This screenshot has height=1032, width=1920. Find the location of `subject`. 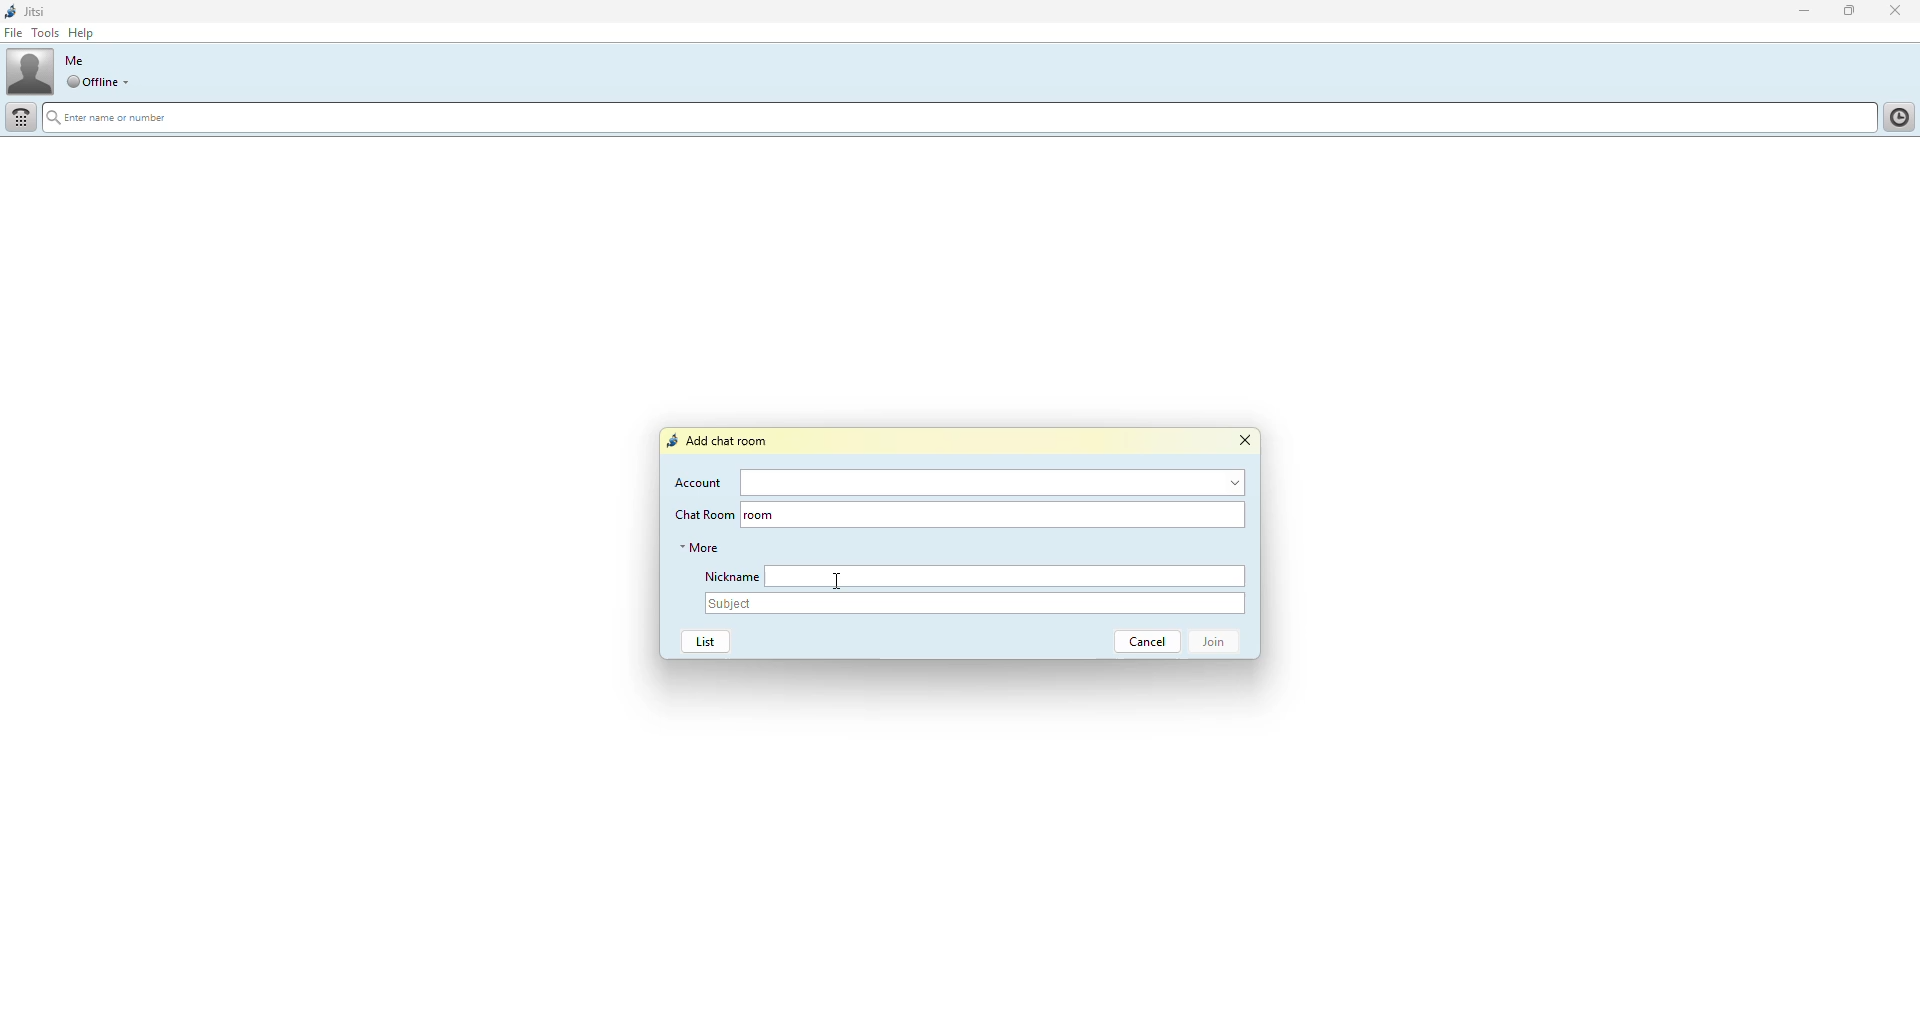

subject is located at coordinates (976, 605).